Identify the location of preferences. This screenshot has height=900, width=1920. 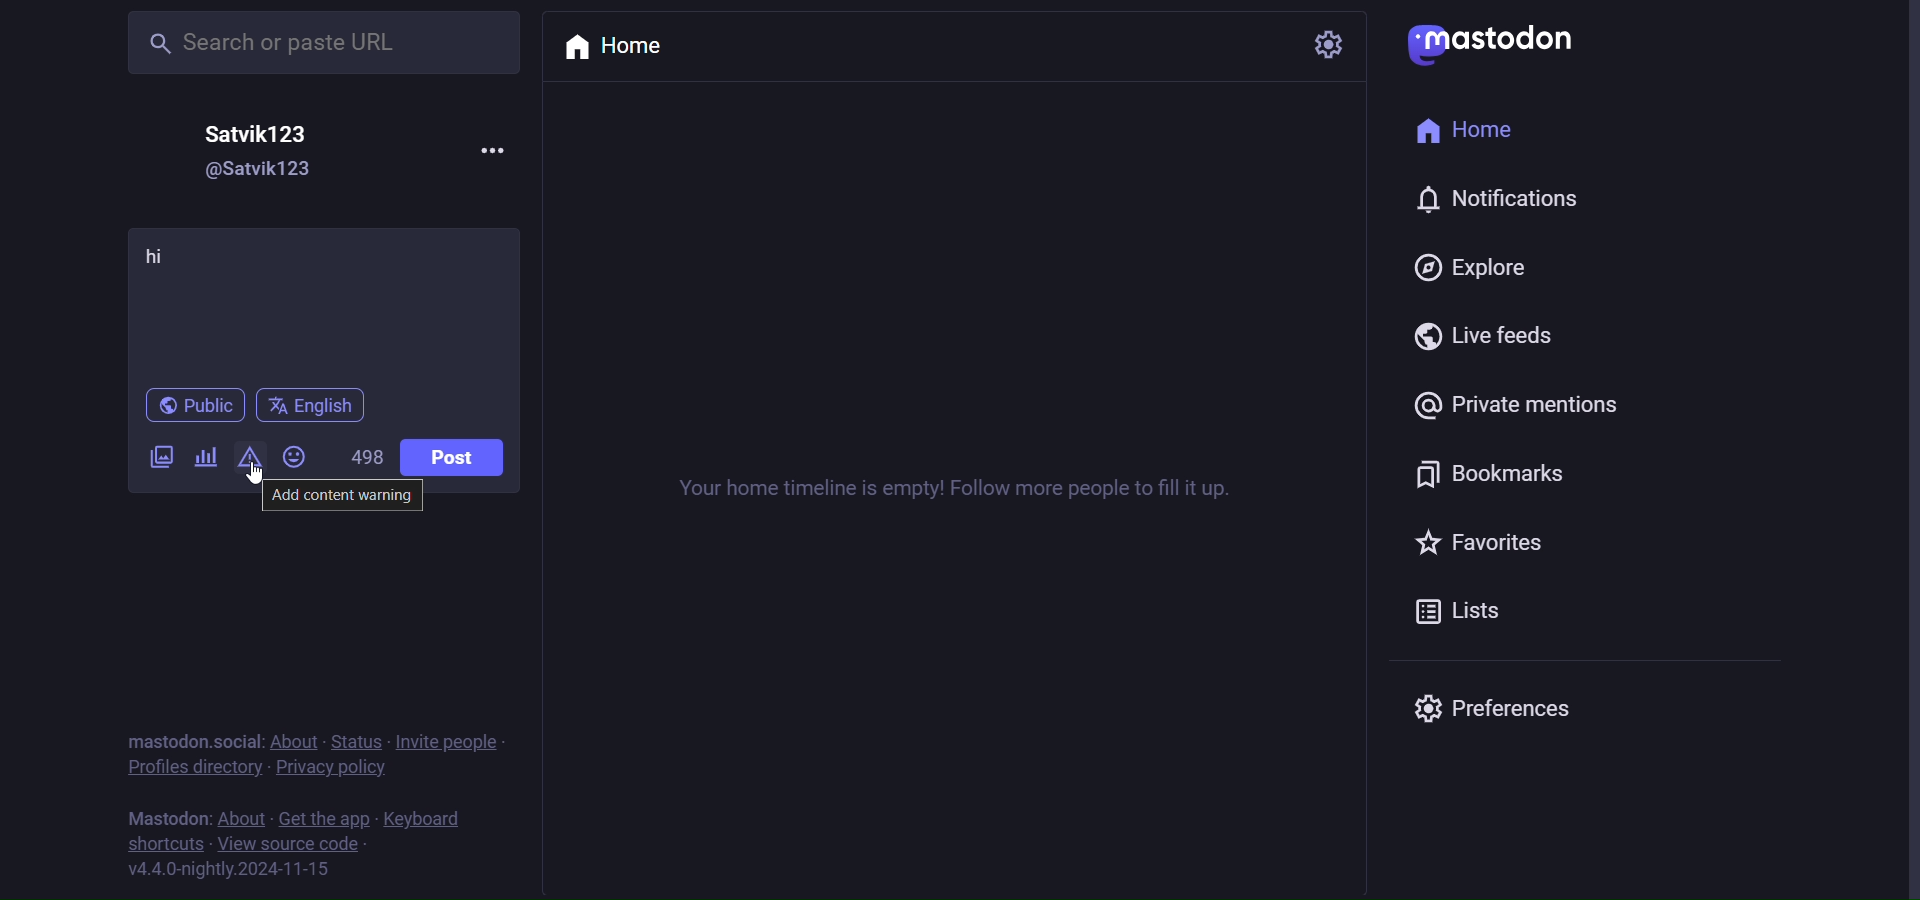
(1492, 705).